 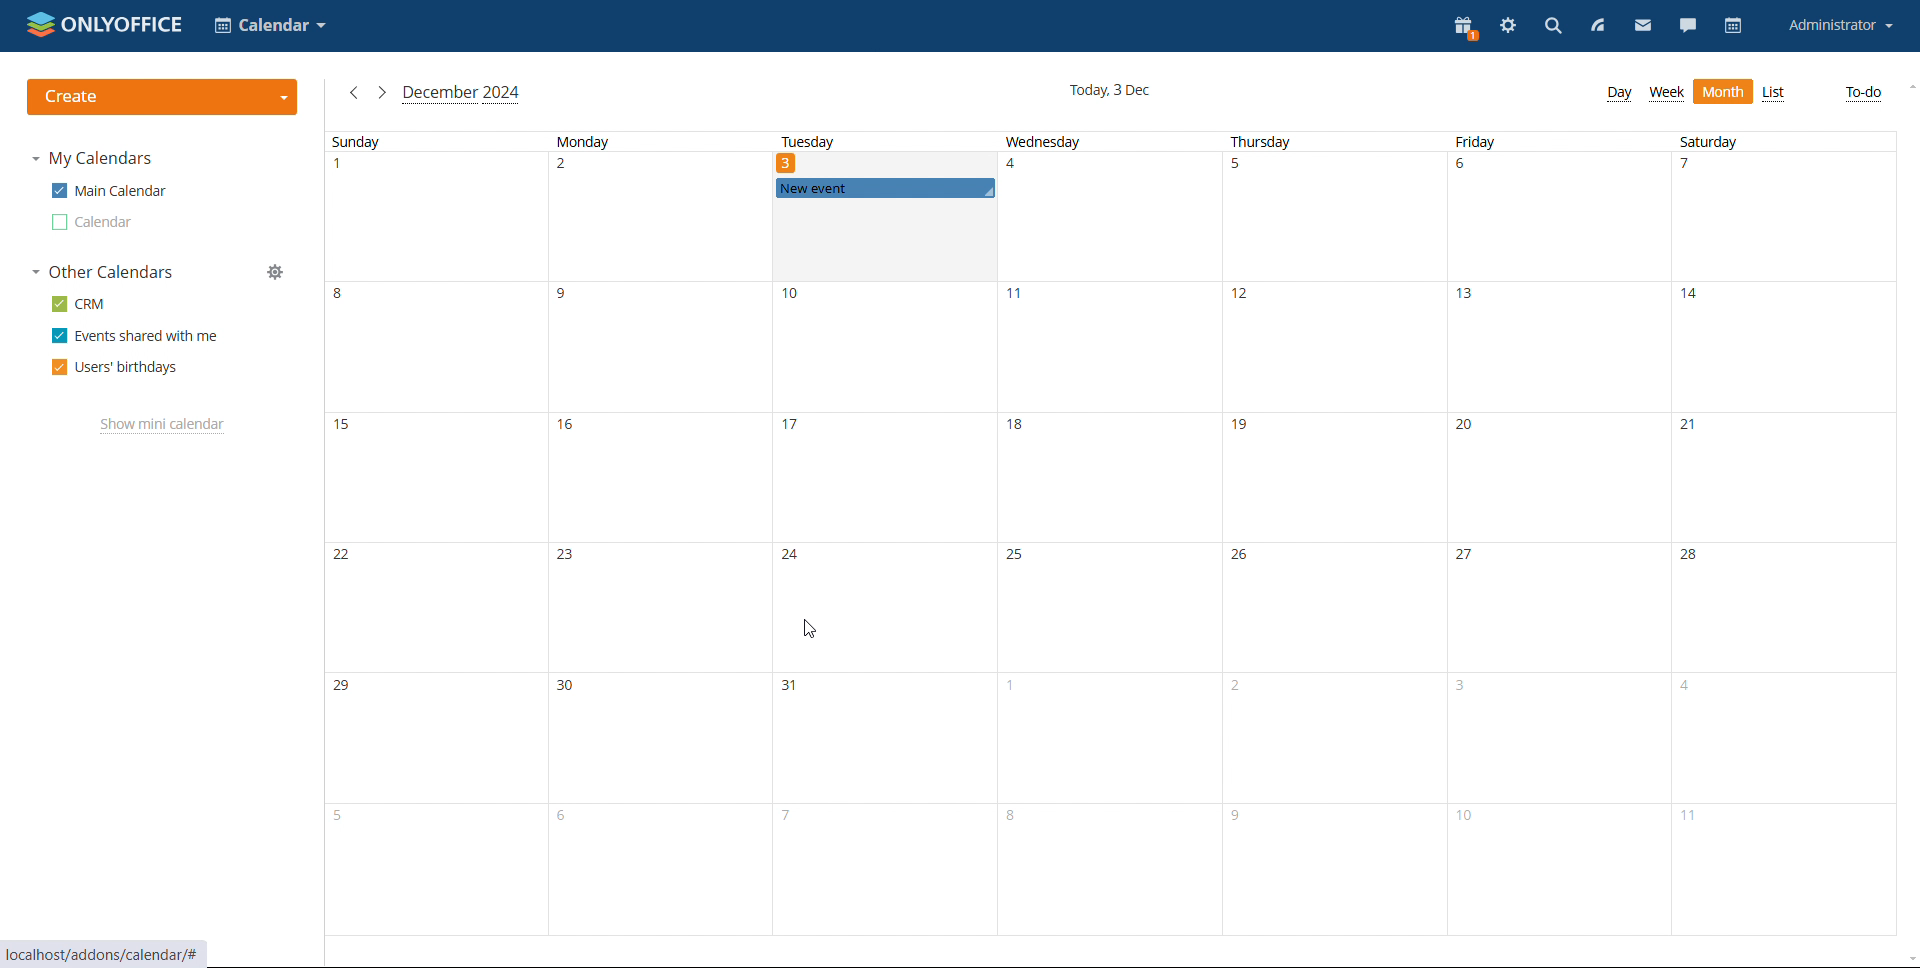 I want to click on date, so click(x=887, y=608).